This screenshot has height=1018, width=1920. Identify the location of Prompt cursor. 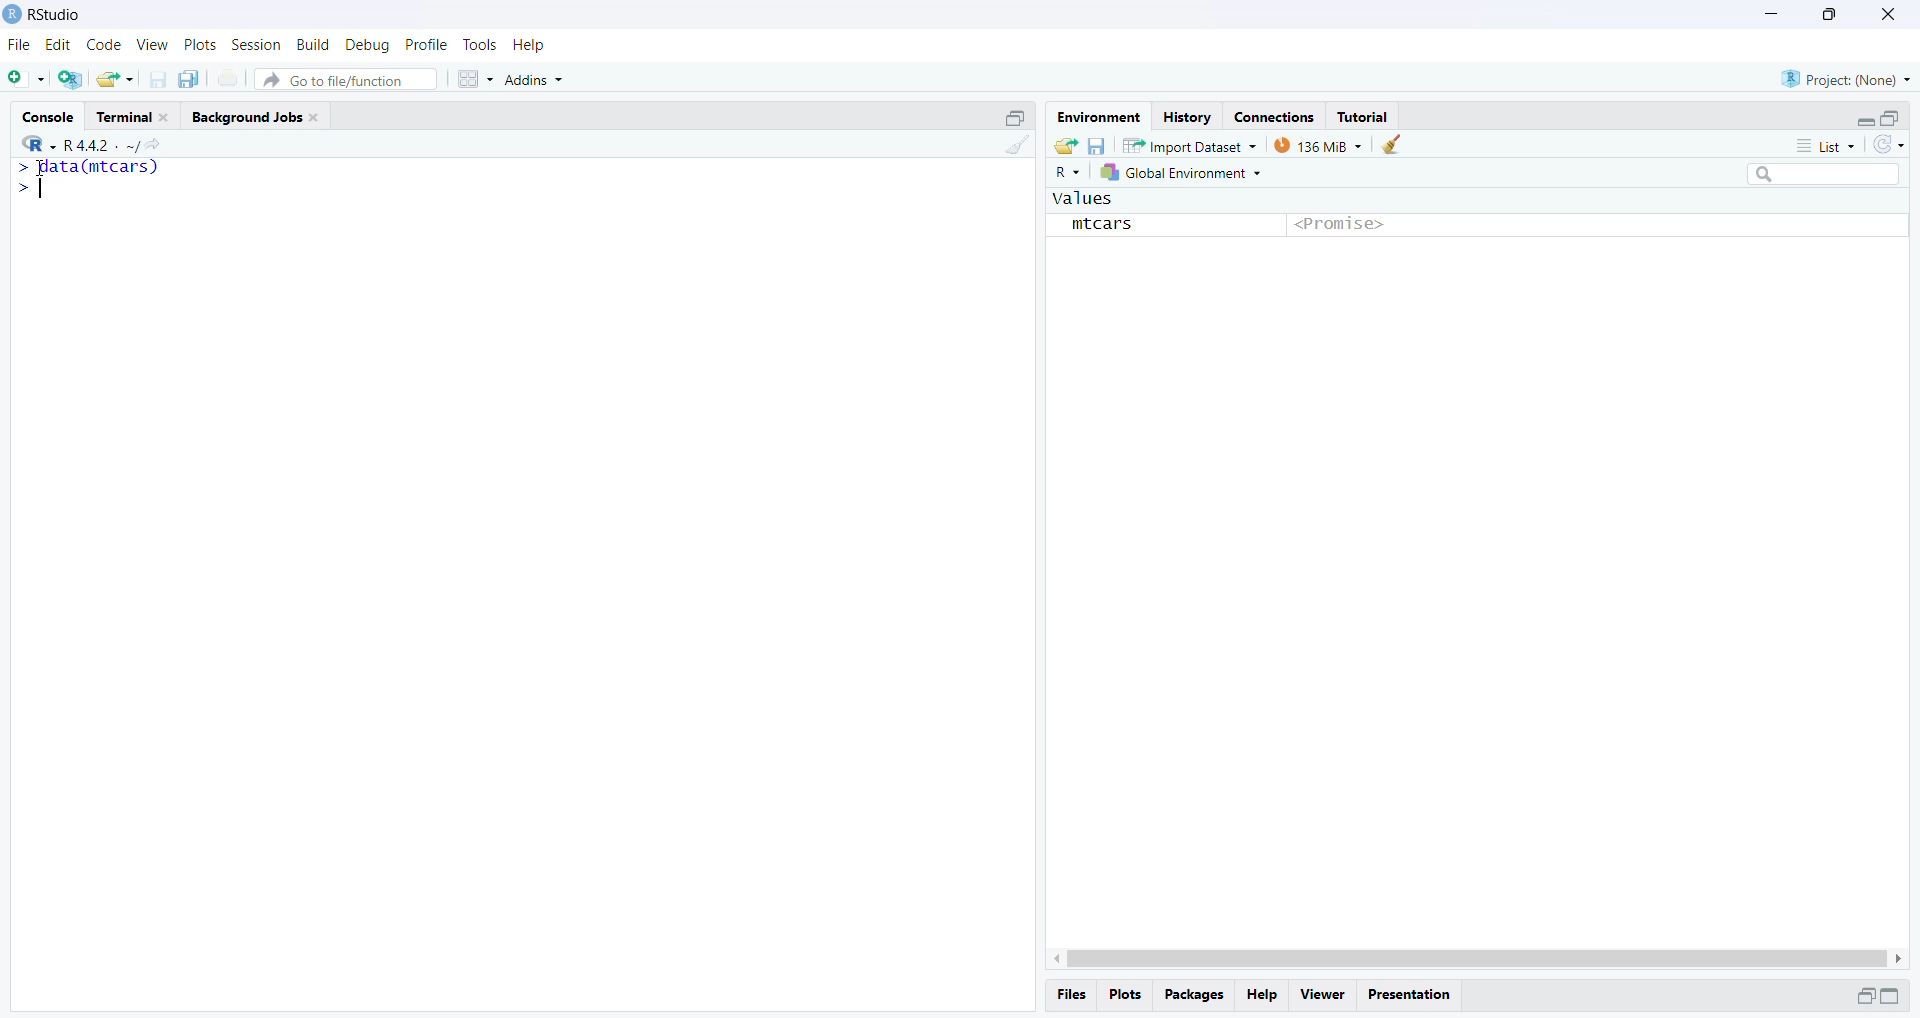
(34, 193).